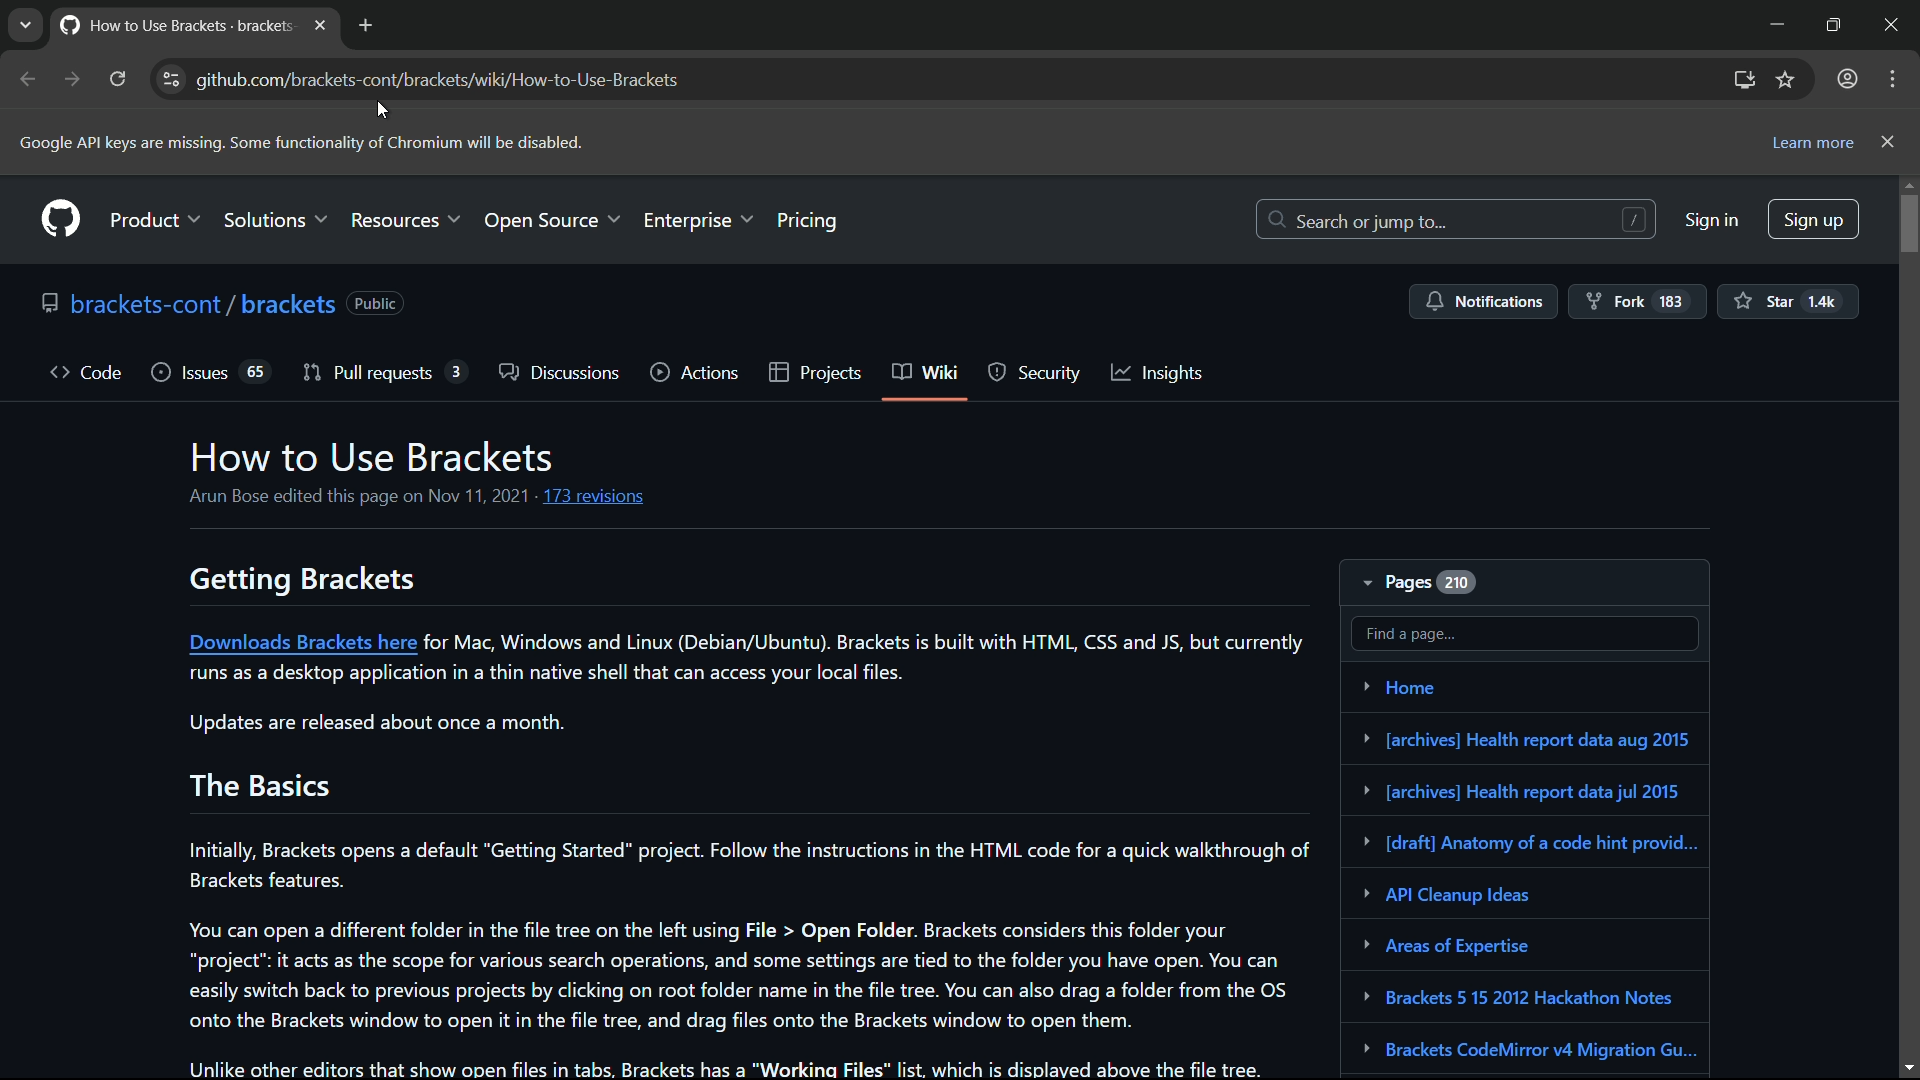  Describe the element at coordinates (415, 496) in the screenshot. I see `Arun Bose edited this page on Nov 11, 2021 - 173 revisions` at that location.